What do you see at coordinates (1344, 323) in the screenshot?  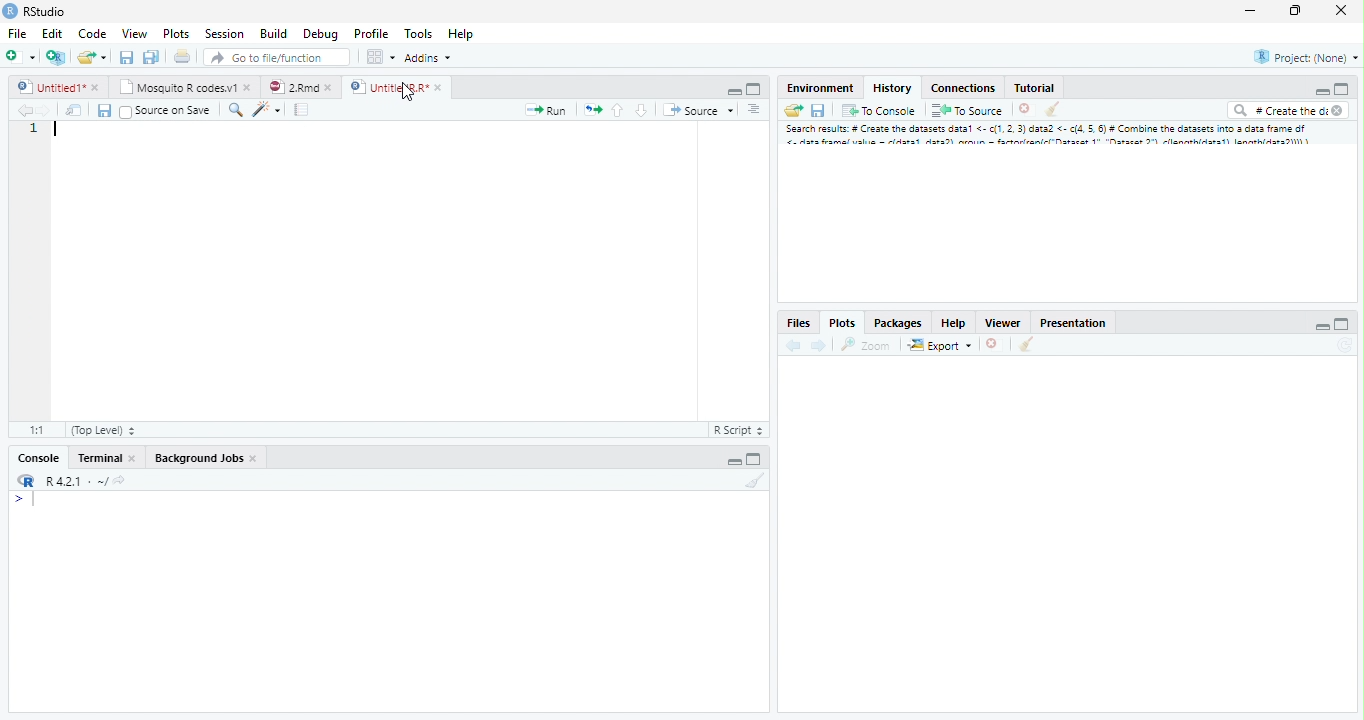 I see `Maximize` at bounding box center [1344, 323].